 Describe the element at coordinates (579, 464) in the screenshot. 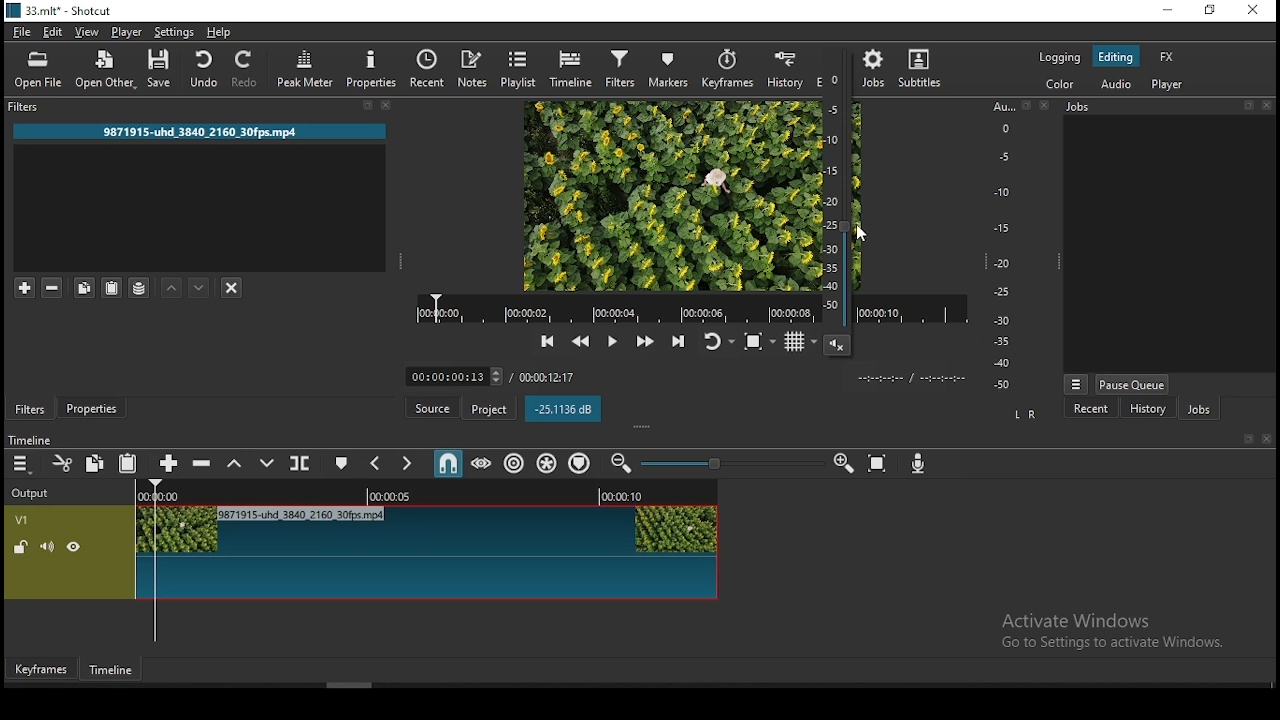

I see `ripple markers` at that location.